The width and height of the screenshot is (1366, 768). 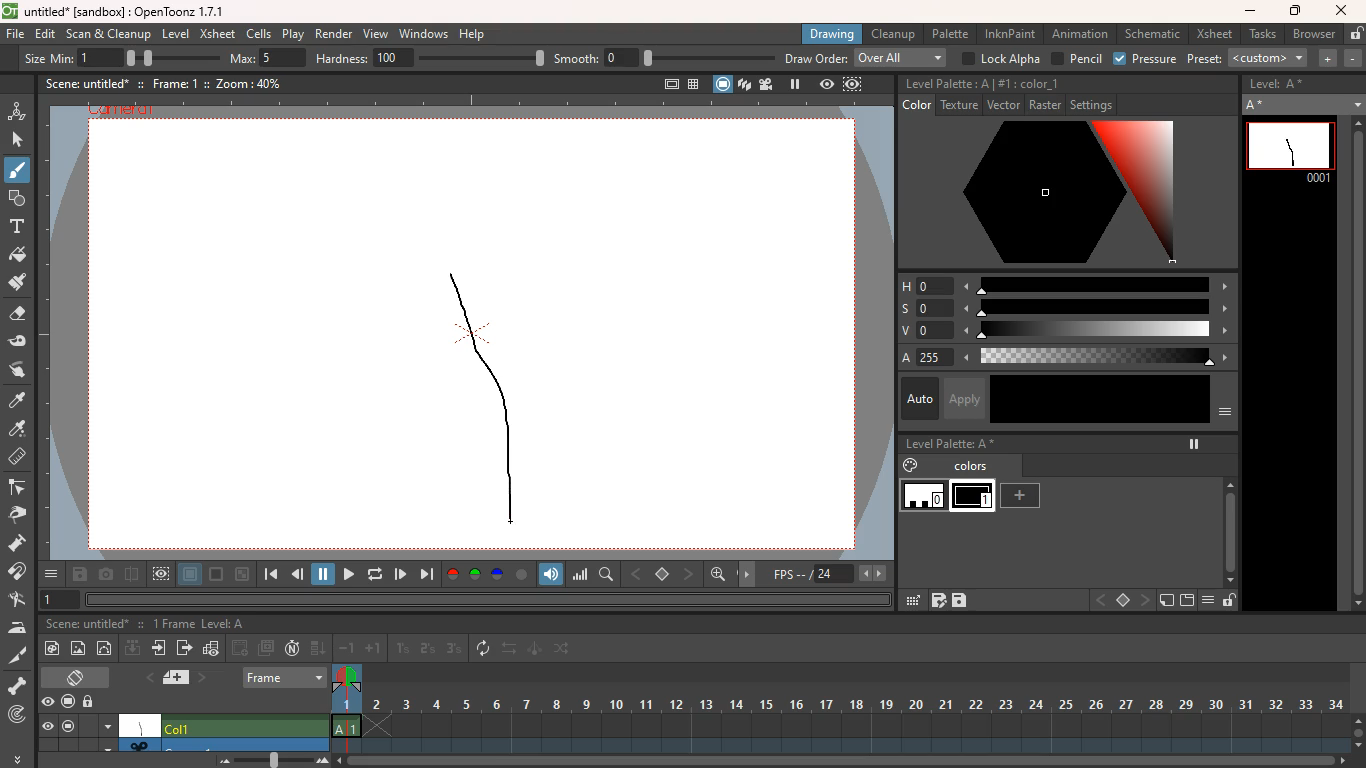 What do you see at coordinates (432, 58) in the screenshot?
I see `hardness` at bounding box center [432, 58].